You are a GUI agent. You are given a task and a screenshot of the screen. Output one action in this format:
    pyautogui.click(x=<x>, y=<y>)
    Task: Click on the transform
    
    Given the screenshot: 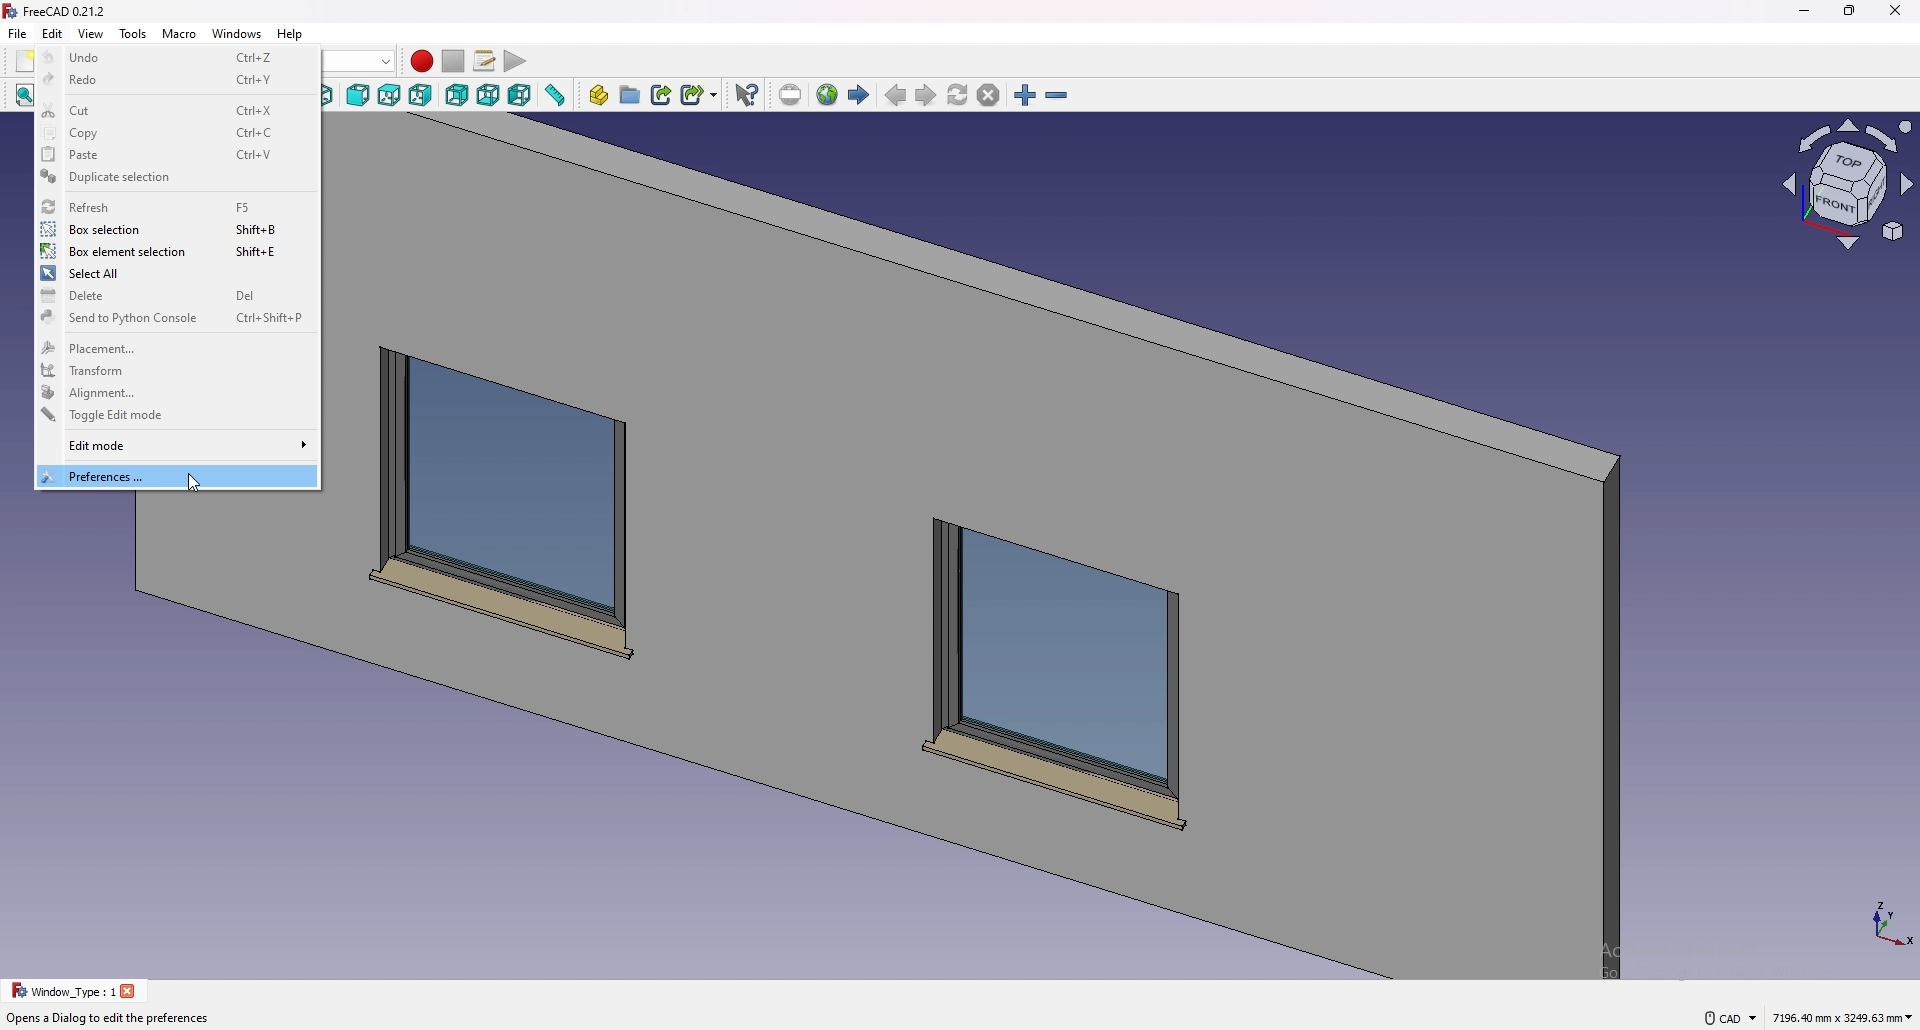 What is the action you would take?
    pyautogui.click(x=174, y=370)
    